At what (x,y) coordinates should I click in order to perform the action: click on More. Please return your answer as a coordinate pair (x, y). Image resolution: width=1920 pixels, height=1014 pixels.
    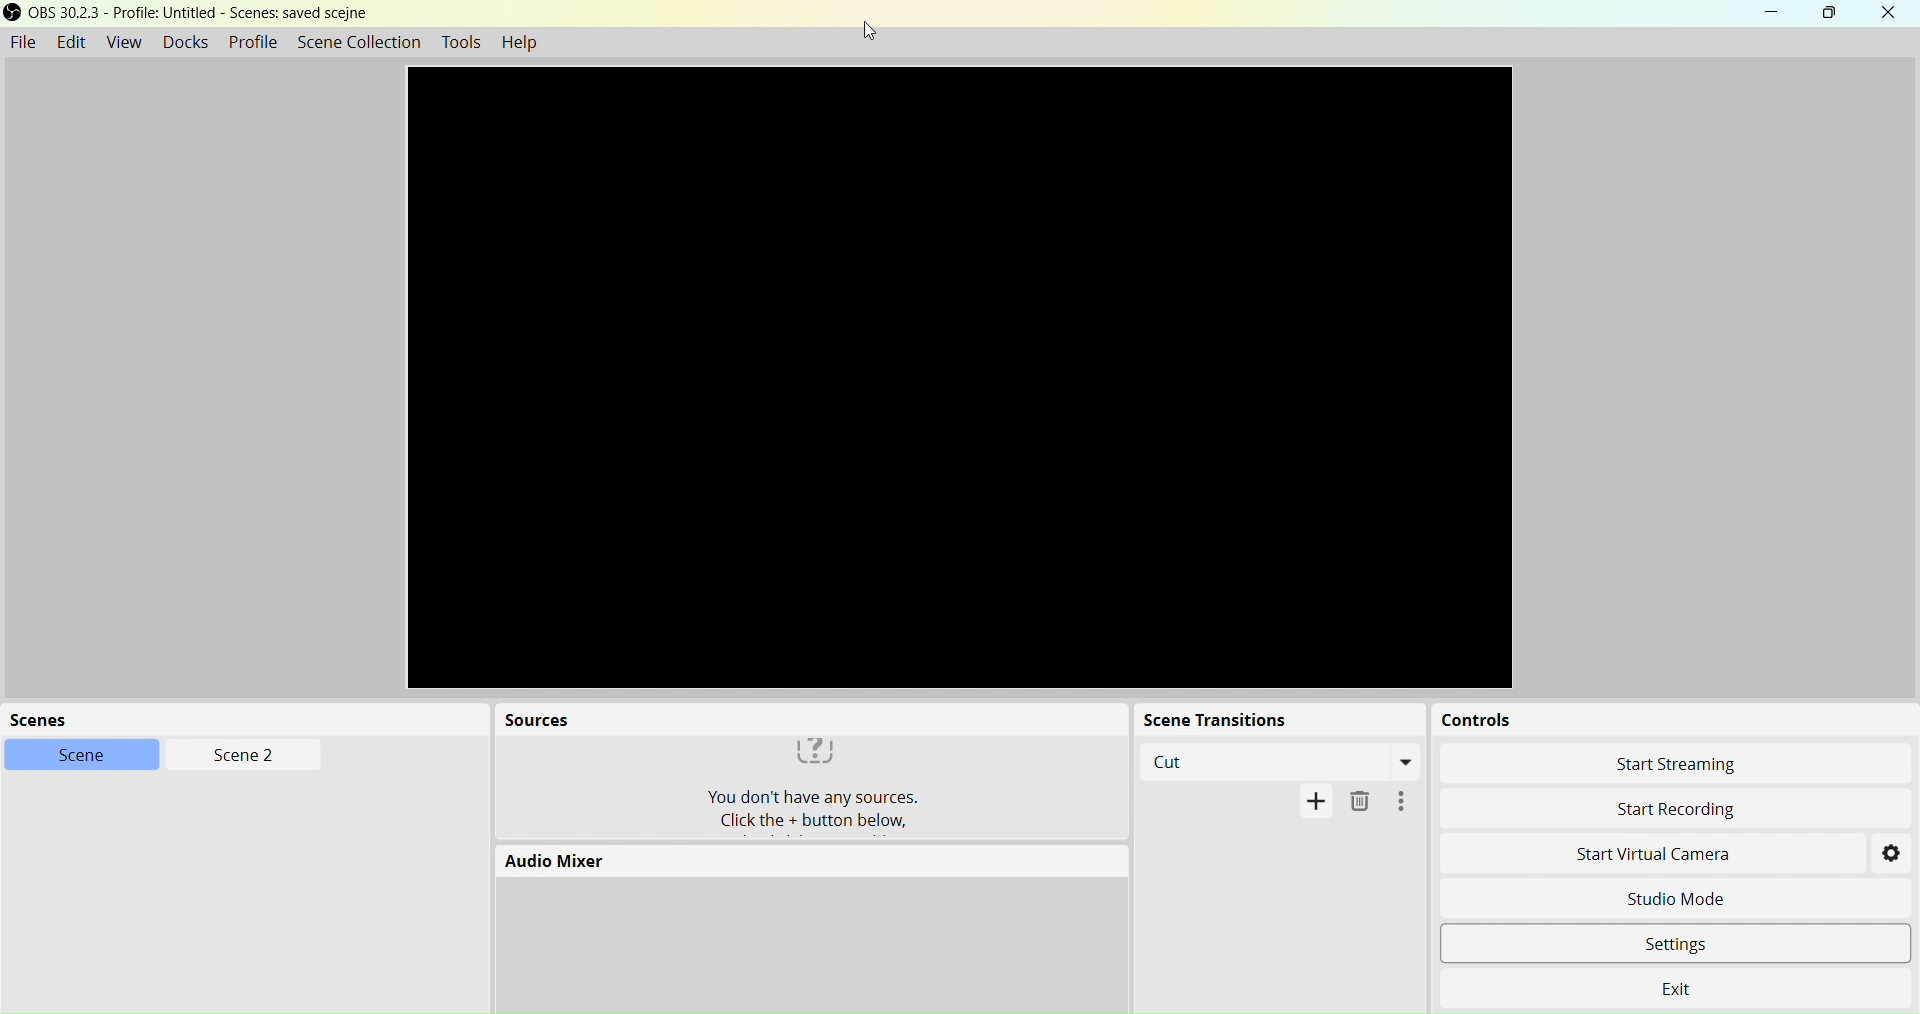
    Looking at the image, I should click on (1400, 803).